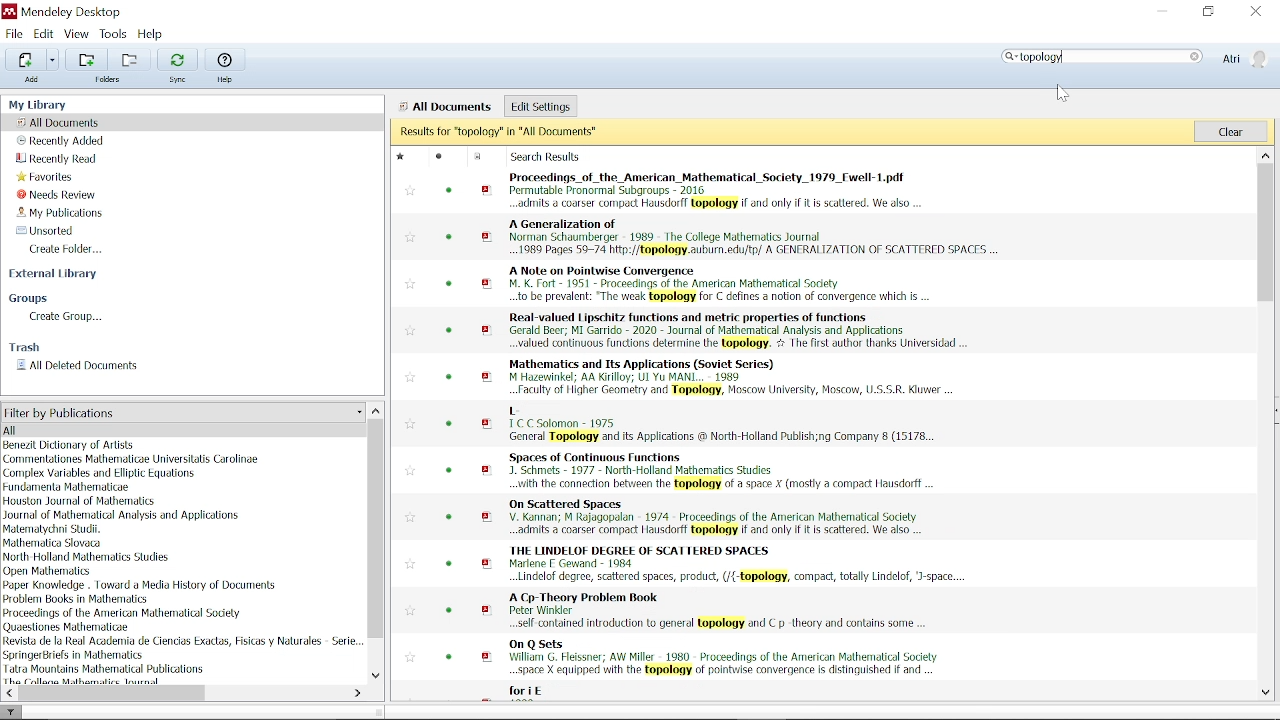 This screenshot has height=720, width=1280. Describe the element at coordinates (451, 330) in the screenshot. I see `read` at that location.